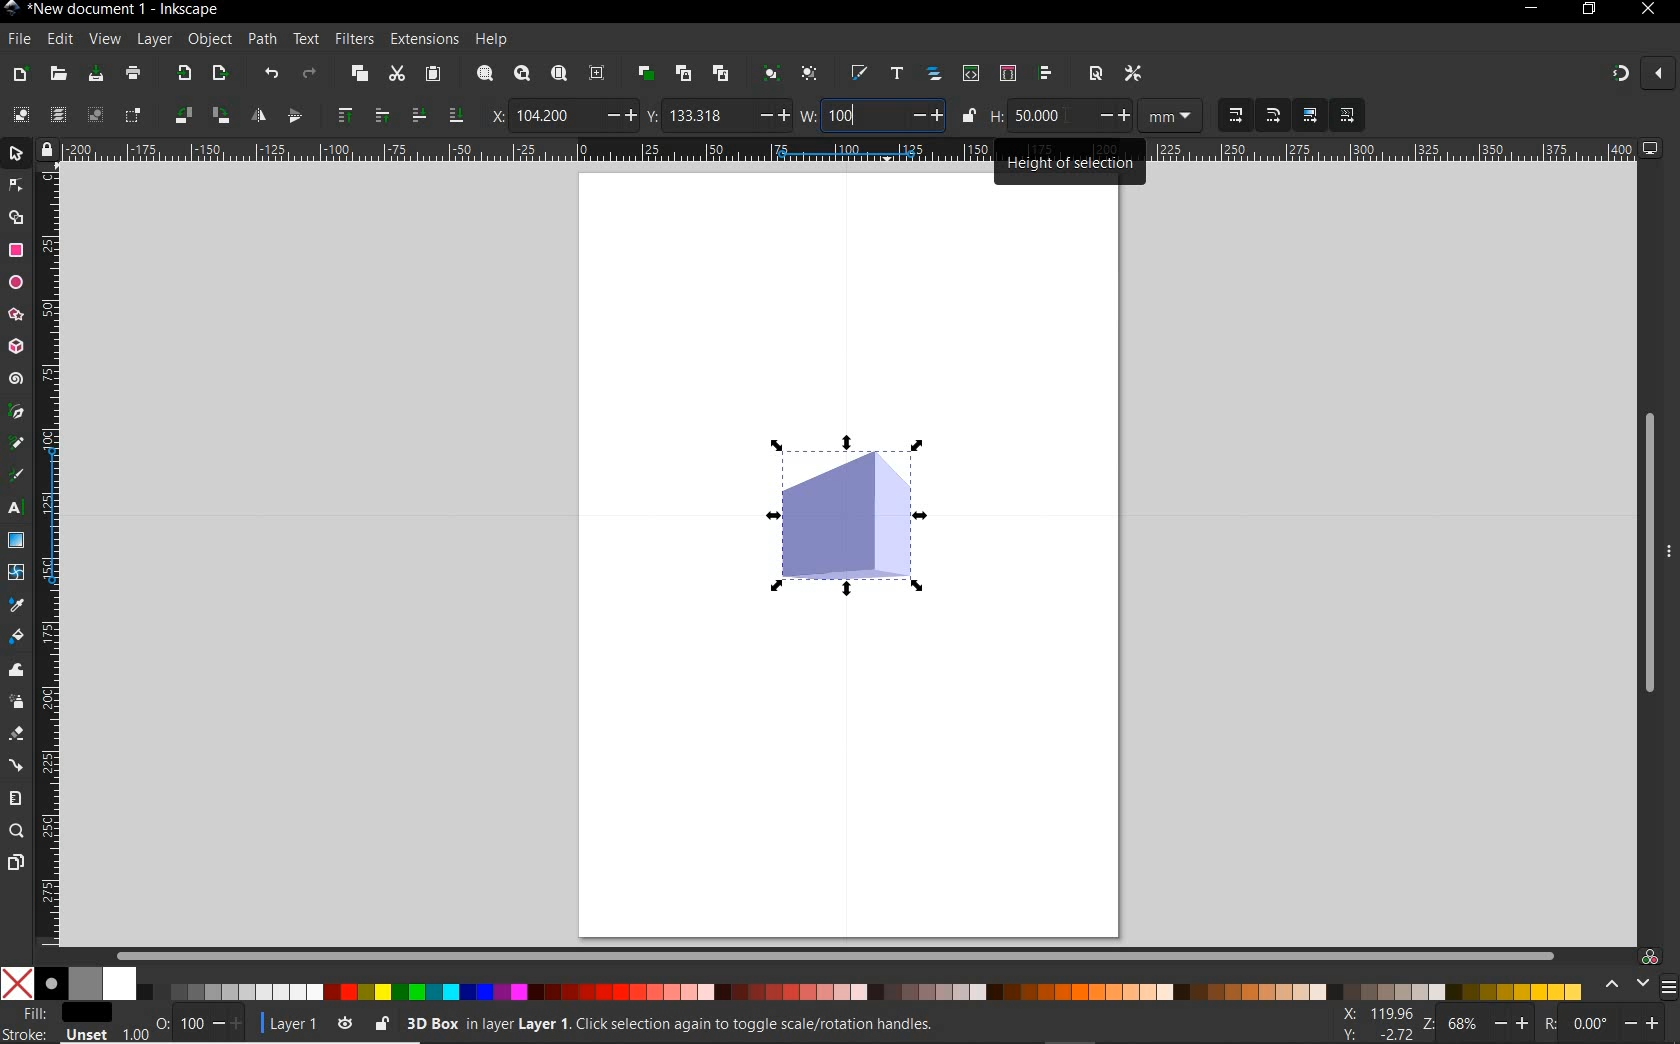 The height and width of the screenshot is (1044, 1680). Describe the element at coordinates (771, 116) in the screenshot. I see `increase/decrease` at that location.